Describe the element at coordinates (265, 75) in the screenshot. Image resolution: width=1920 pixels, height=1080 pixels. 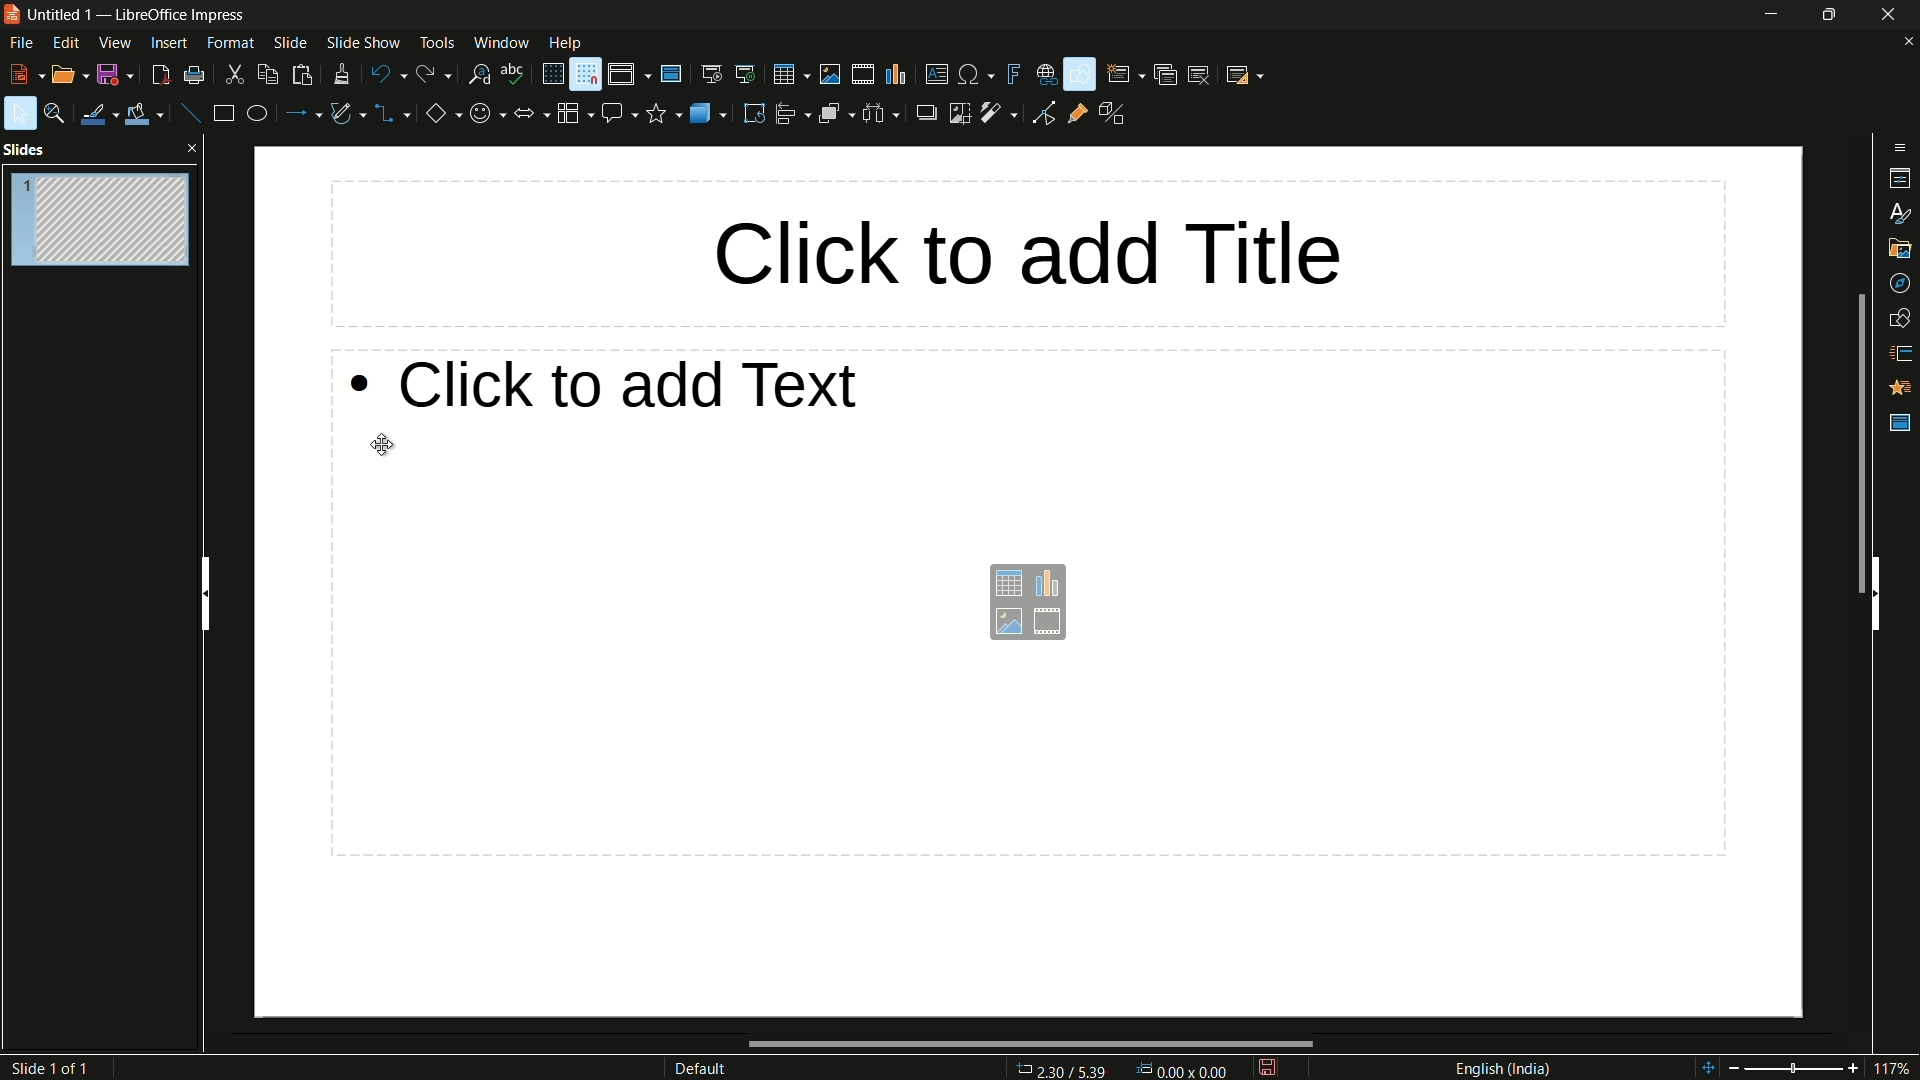
I see `copy` at that location.